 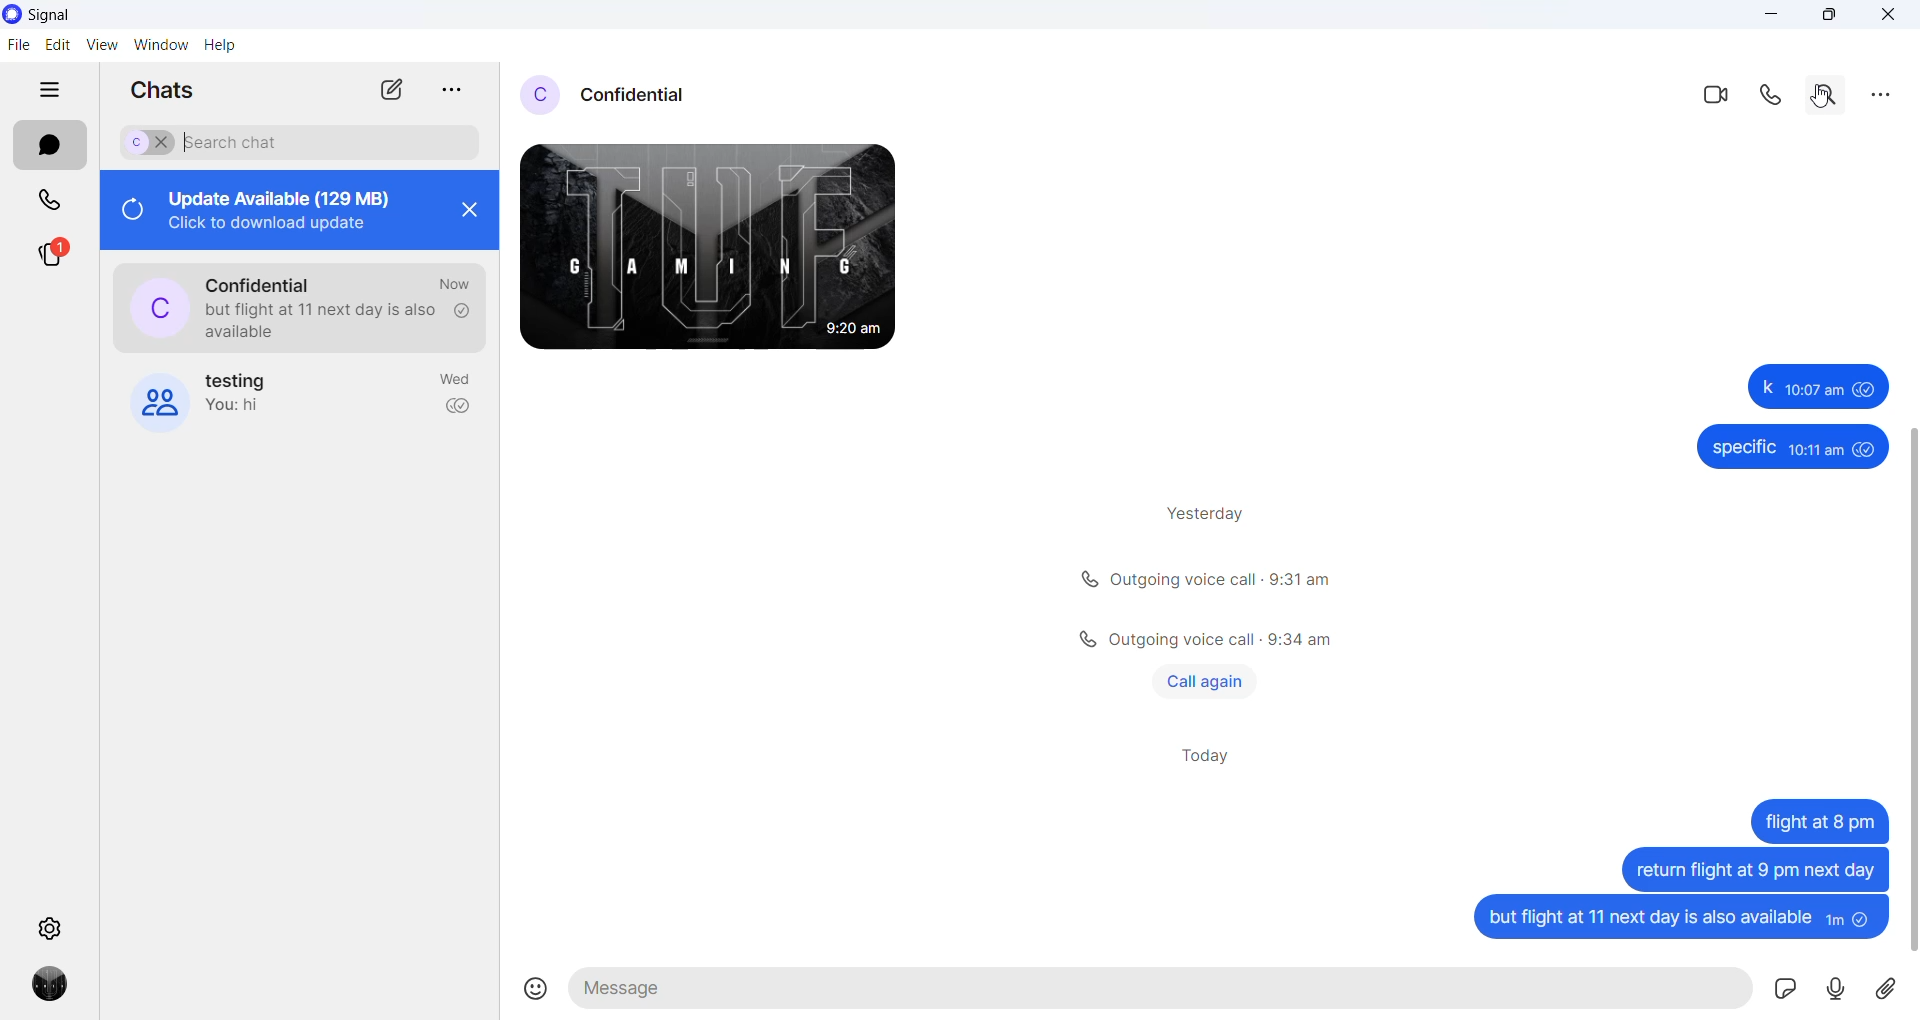 What do you see at coordinates (1829, 17) in the screenshot?
I see `maximize` at bounding box center [1829, 17].